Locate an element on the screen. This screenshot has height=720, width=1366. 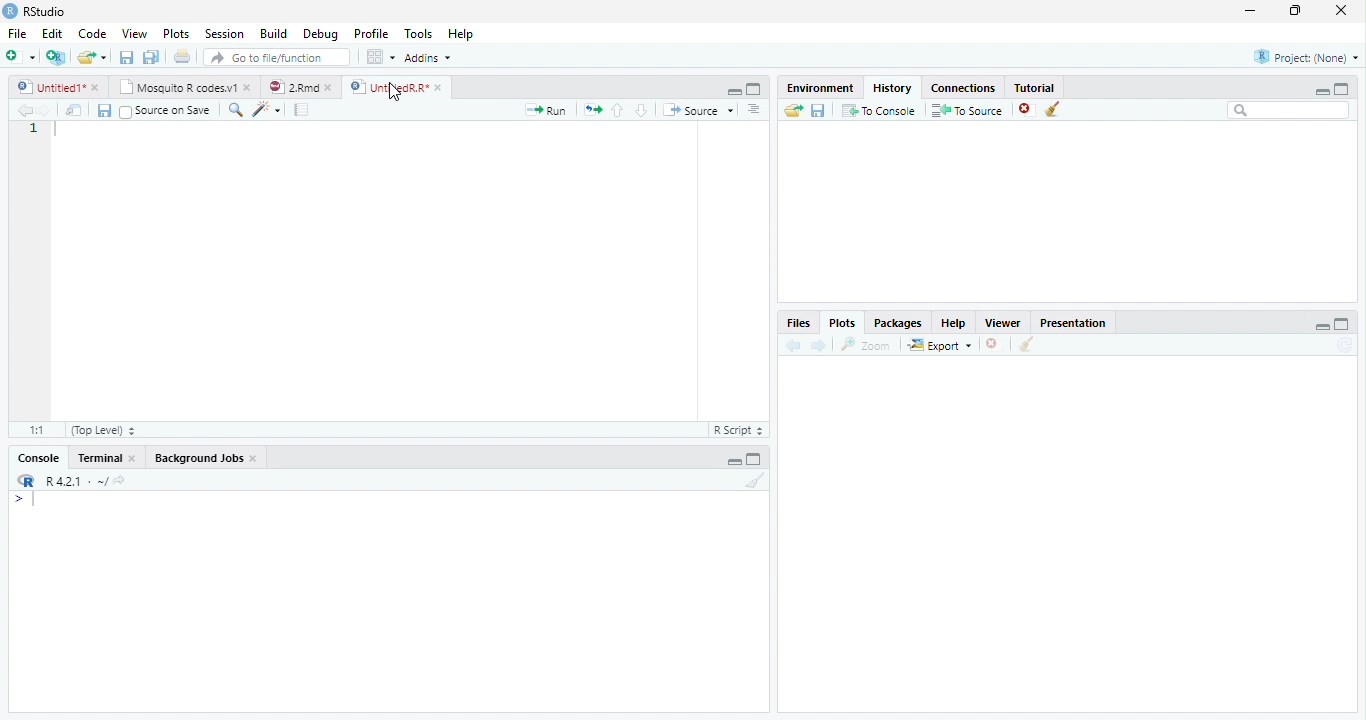
Compile Report is located at coordinates (301, 109).